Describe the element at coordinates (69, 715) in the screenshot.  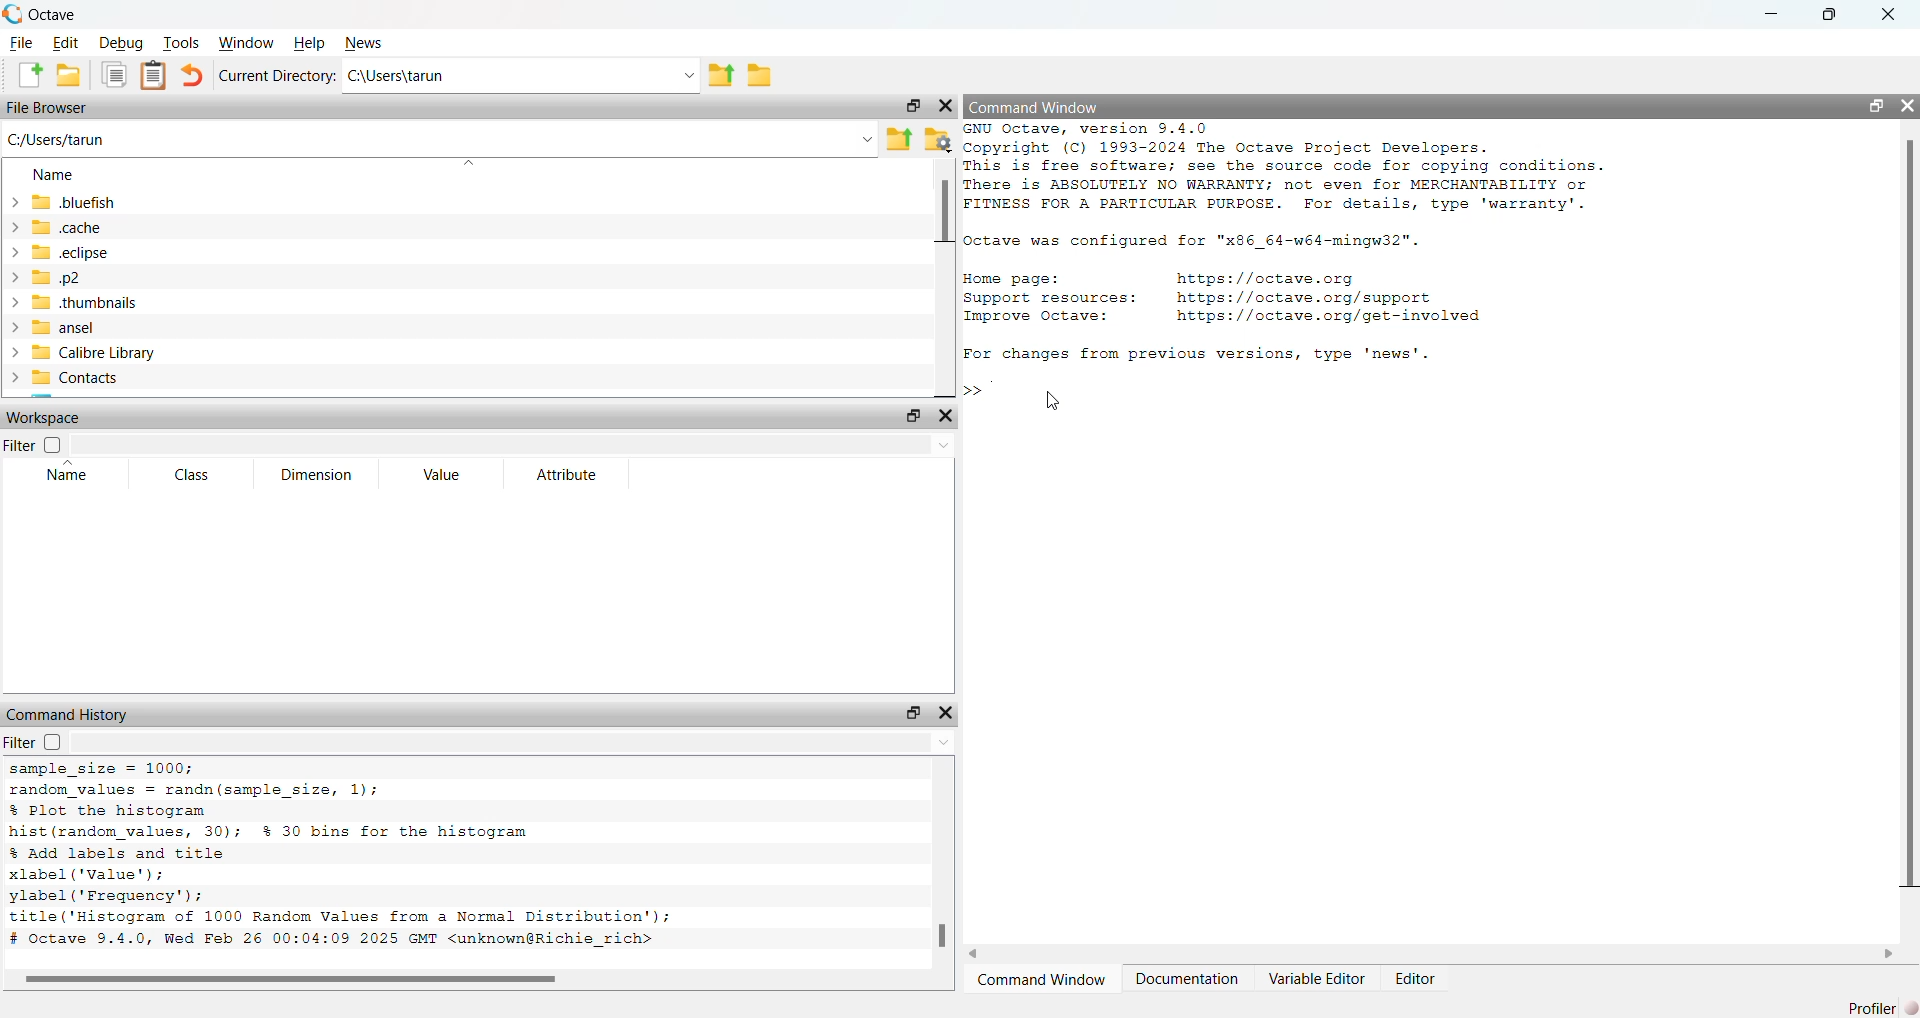
I see `Command History` at that location.